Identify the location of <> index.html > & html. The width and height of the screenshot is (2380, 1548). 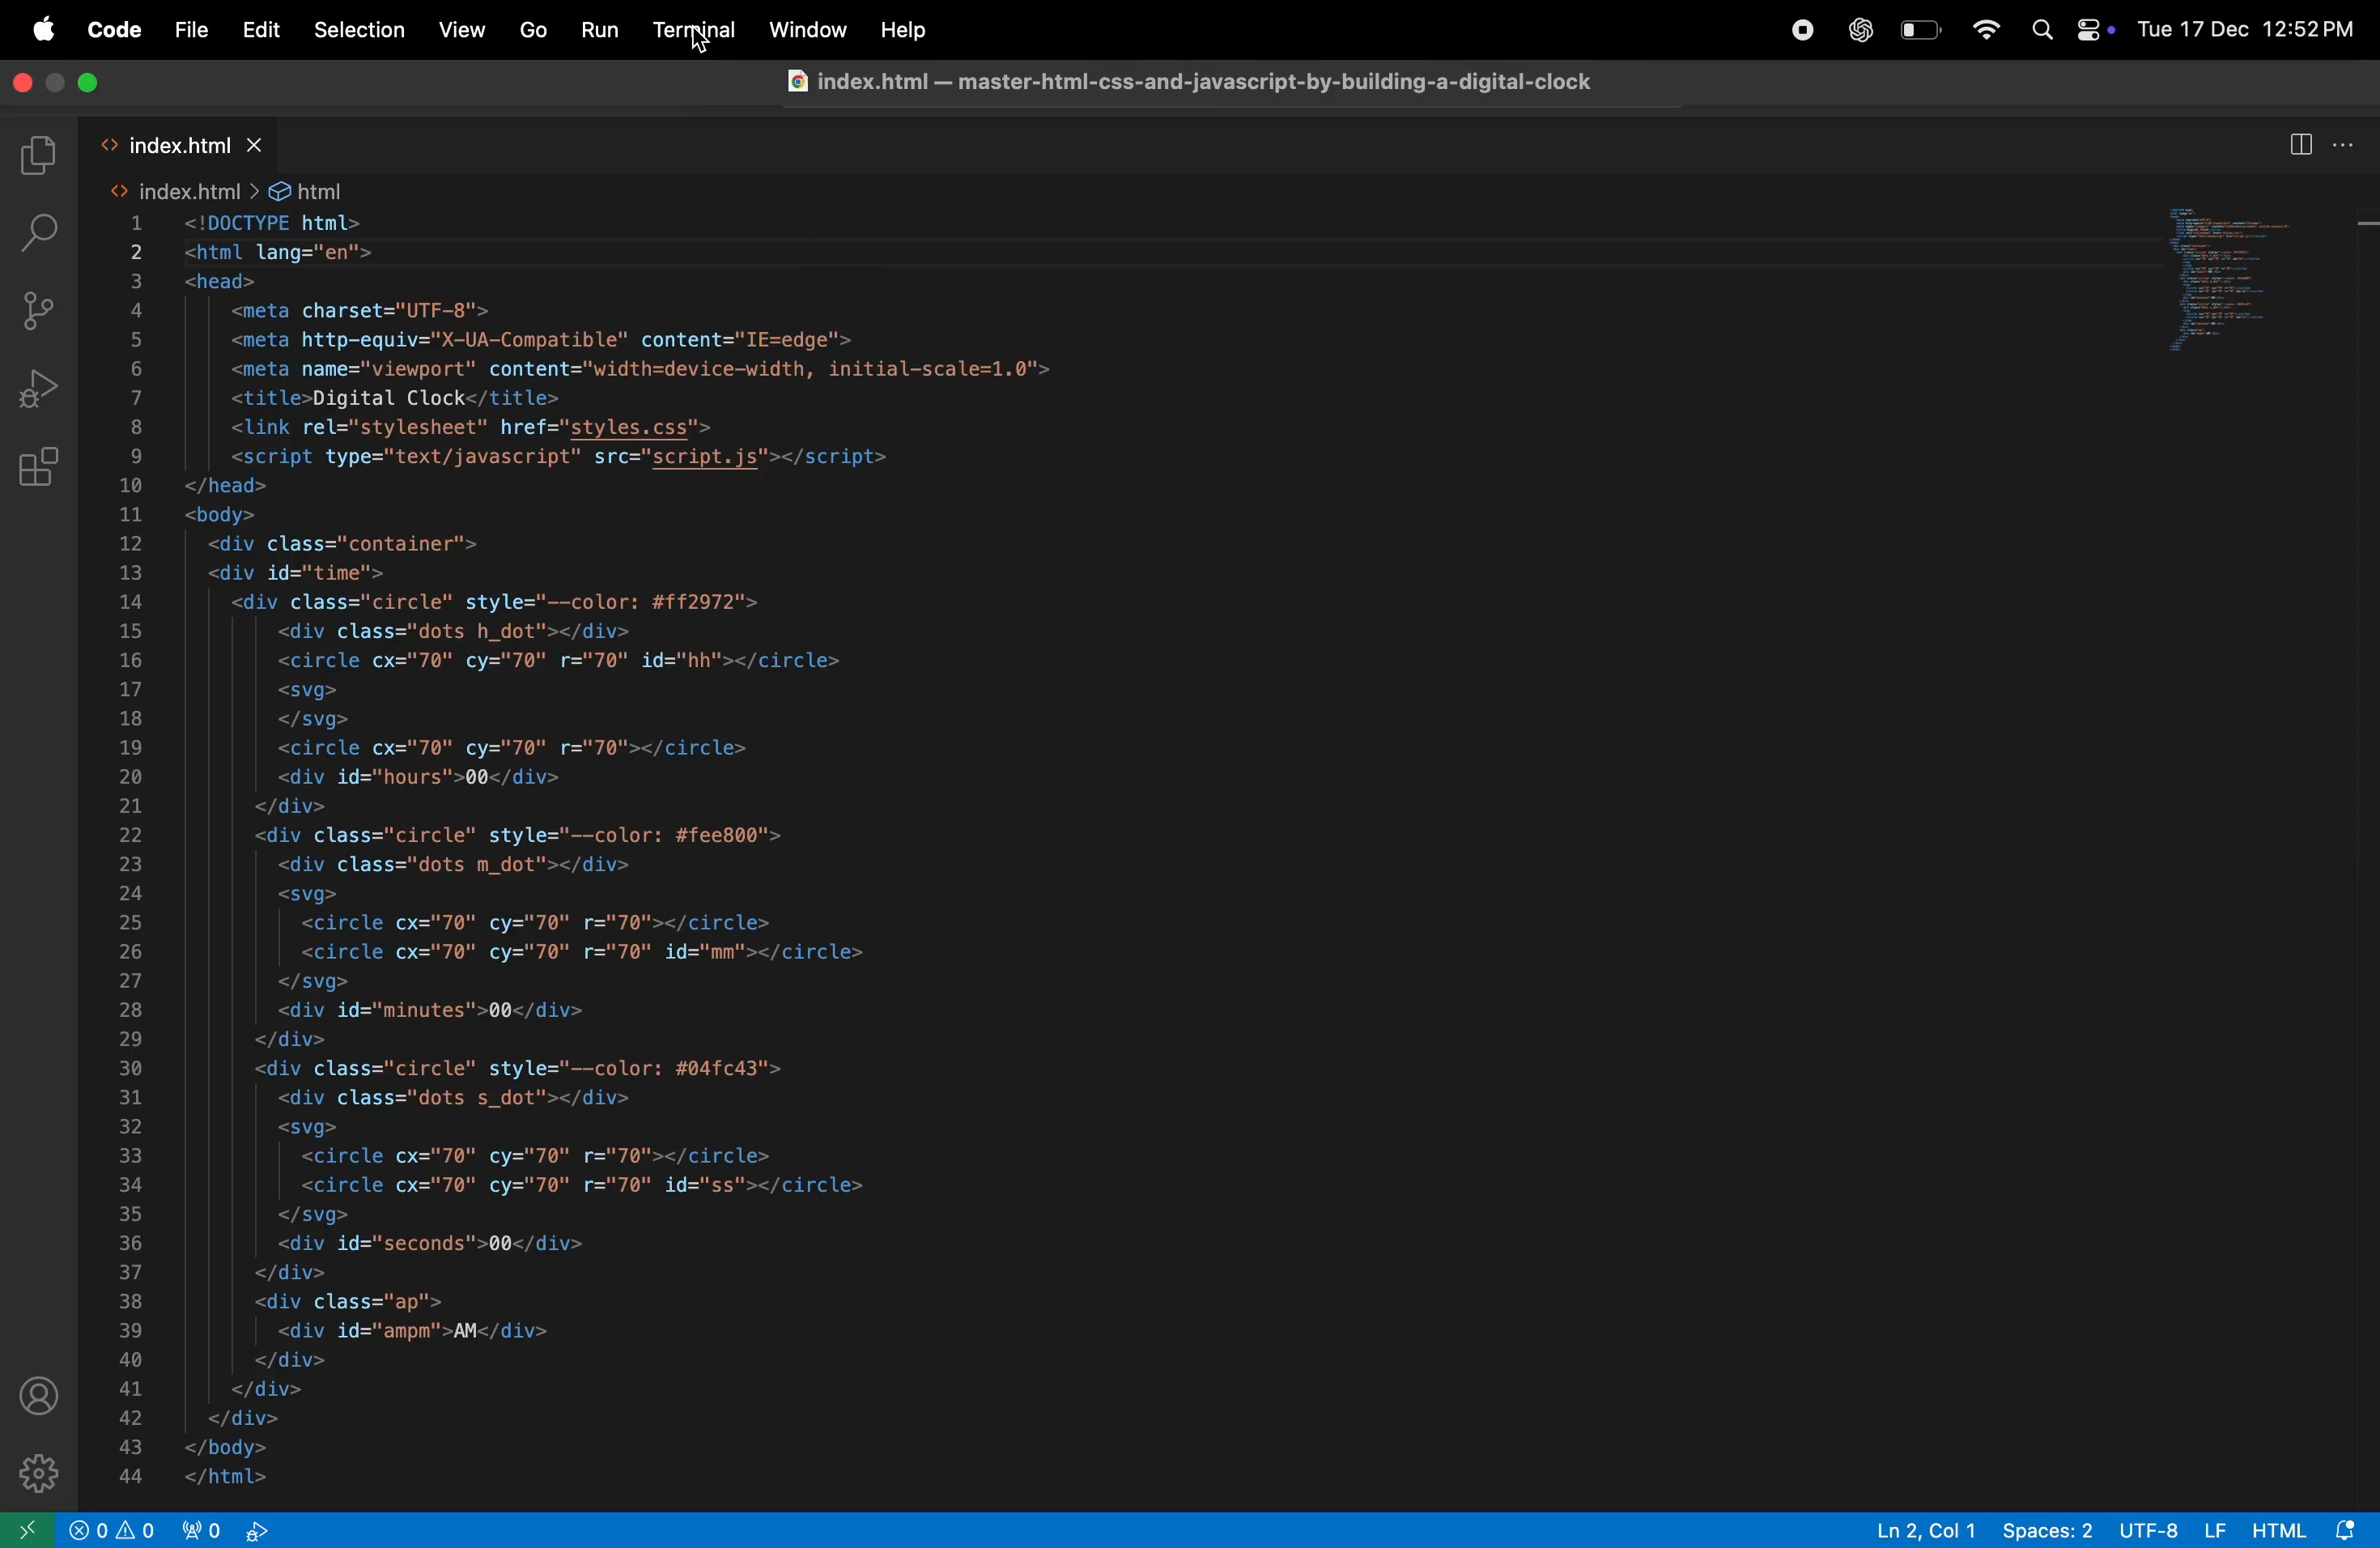
(224, 191).